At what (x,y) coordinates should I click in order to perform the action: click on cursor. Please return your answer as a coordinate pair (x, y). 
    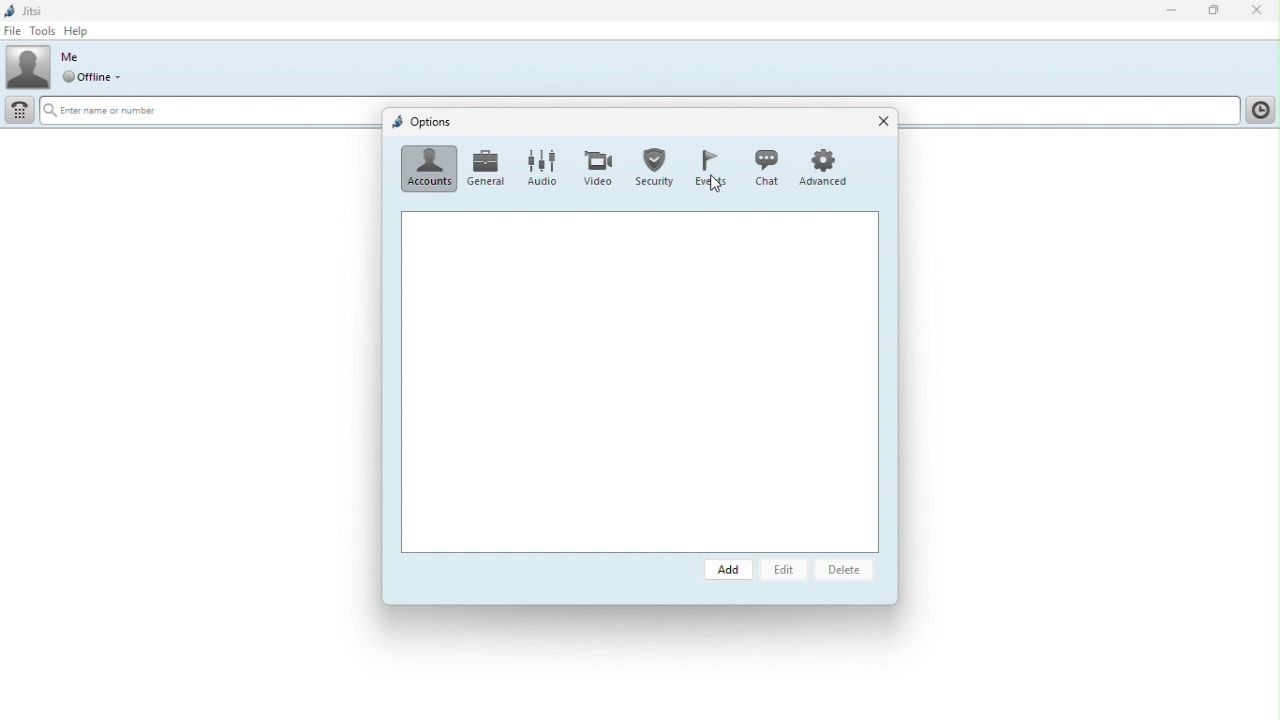
    Looking at the image, I should click on (717, 185).